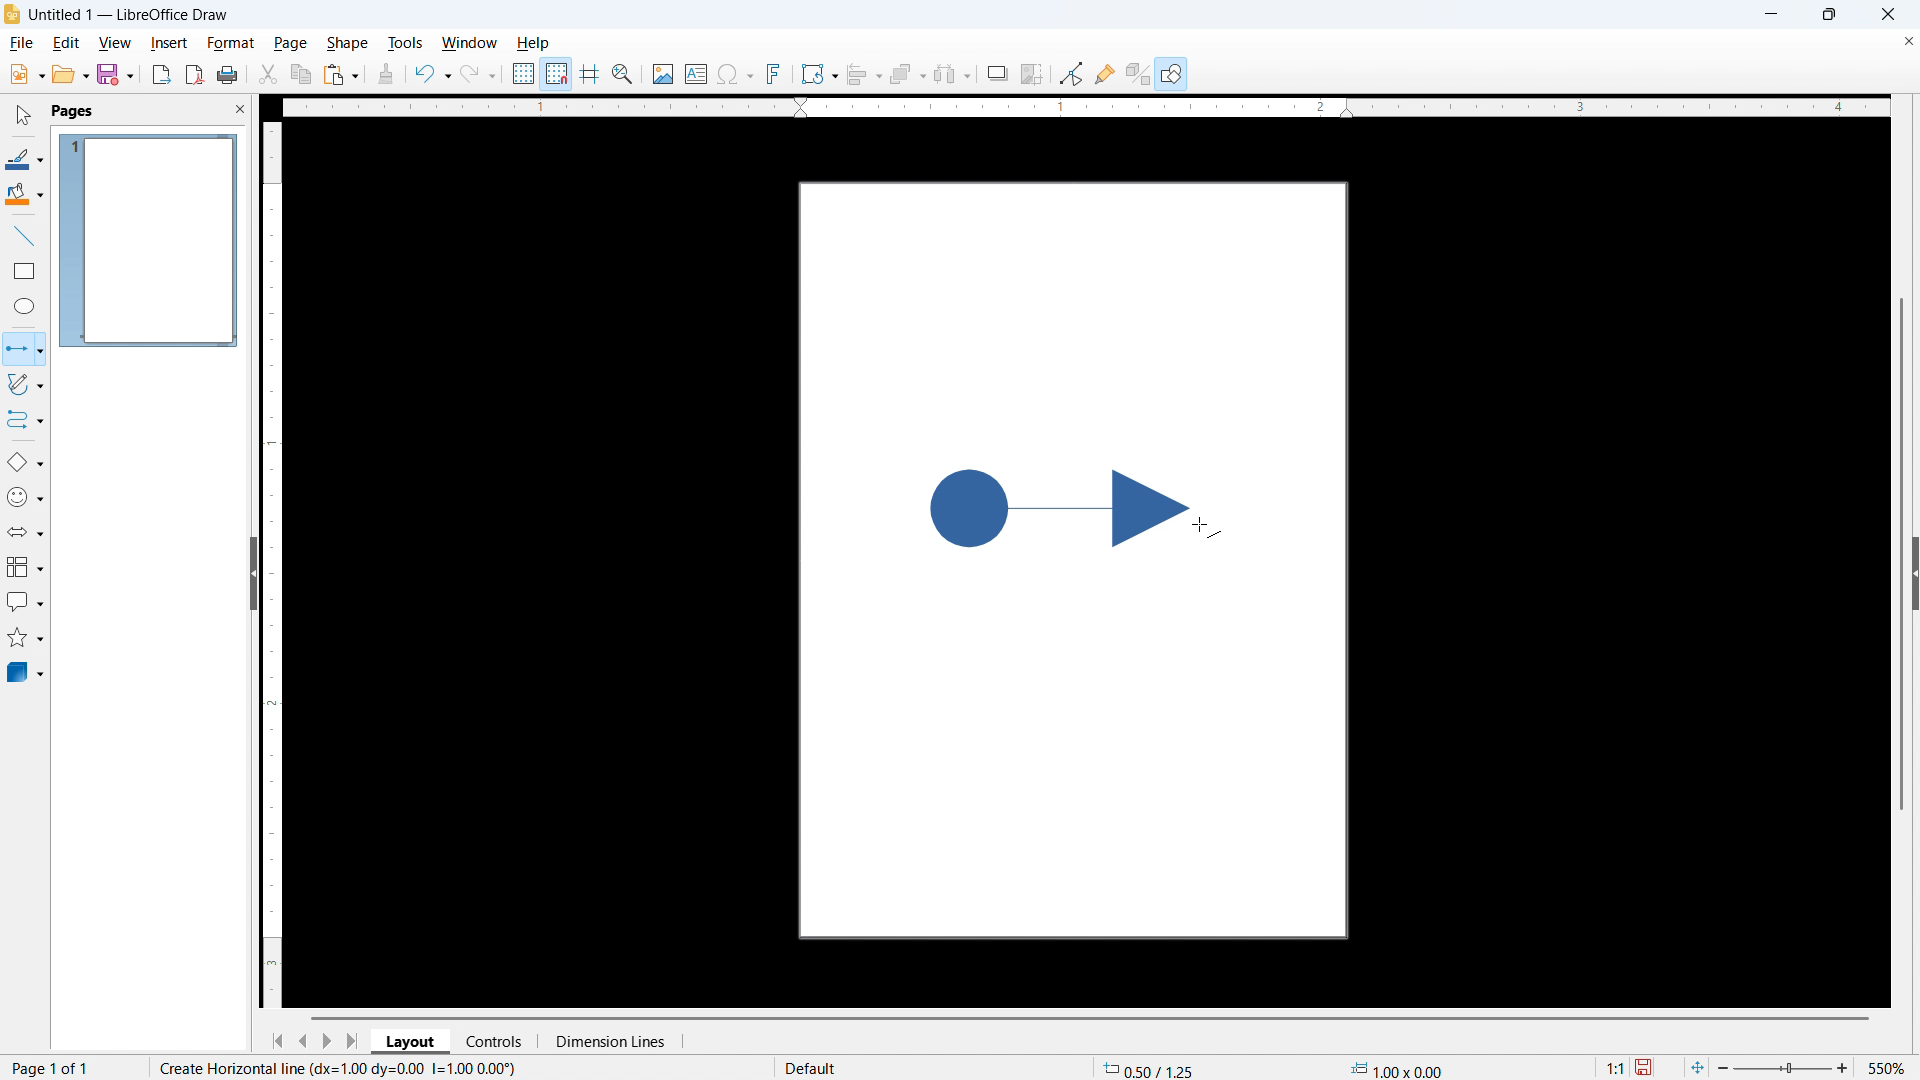 Image resolution: width=1920 pixels, height=1080 pixels. What do you see at coordinates (496, 1041) in the screenshot?
I see `Controls ` at bounding box center [496, 1041].